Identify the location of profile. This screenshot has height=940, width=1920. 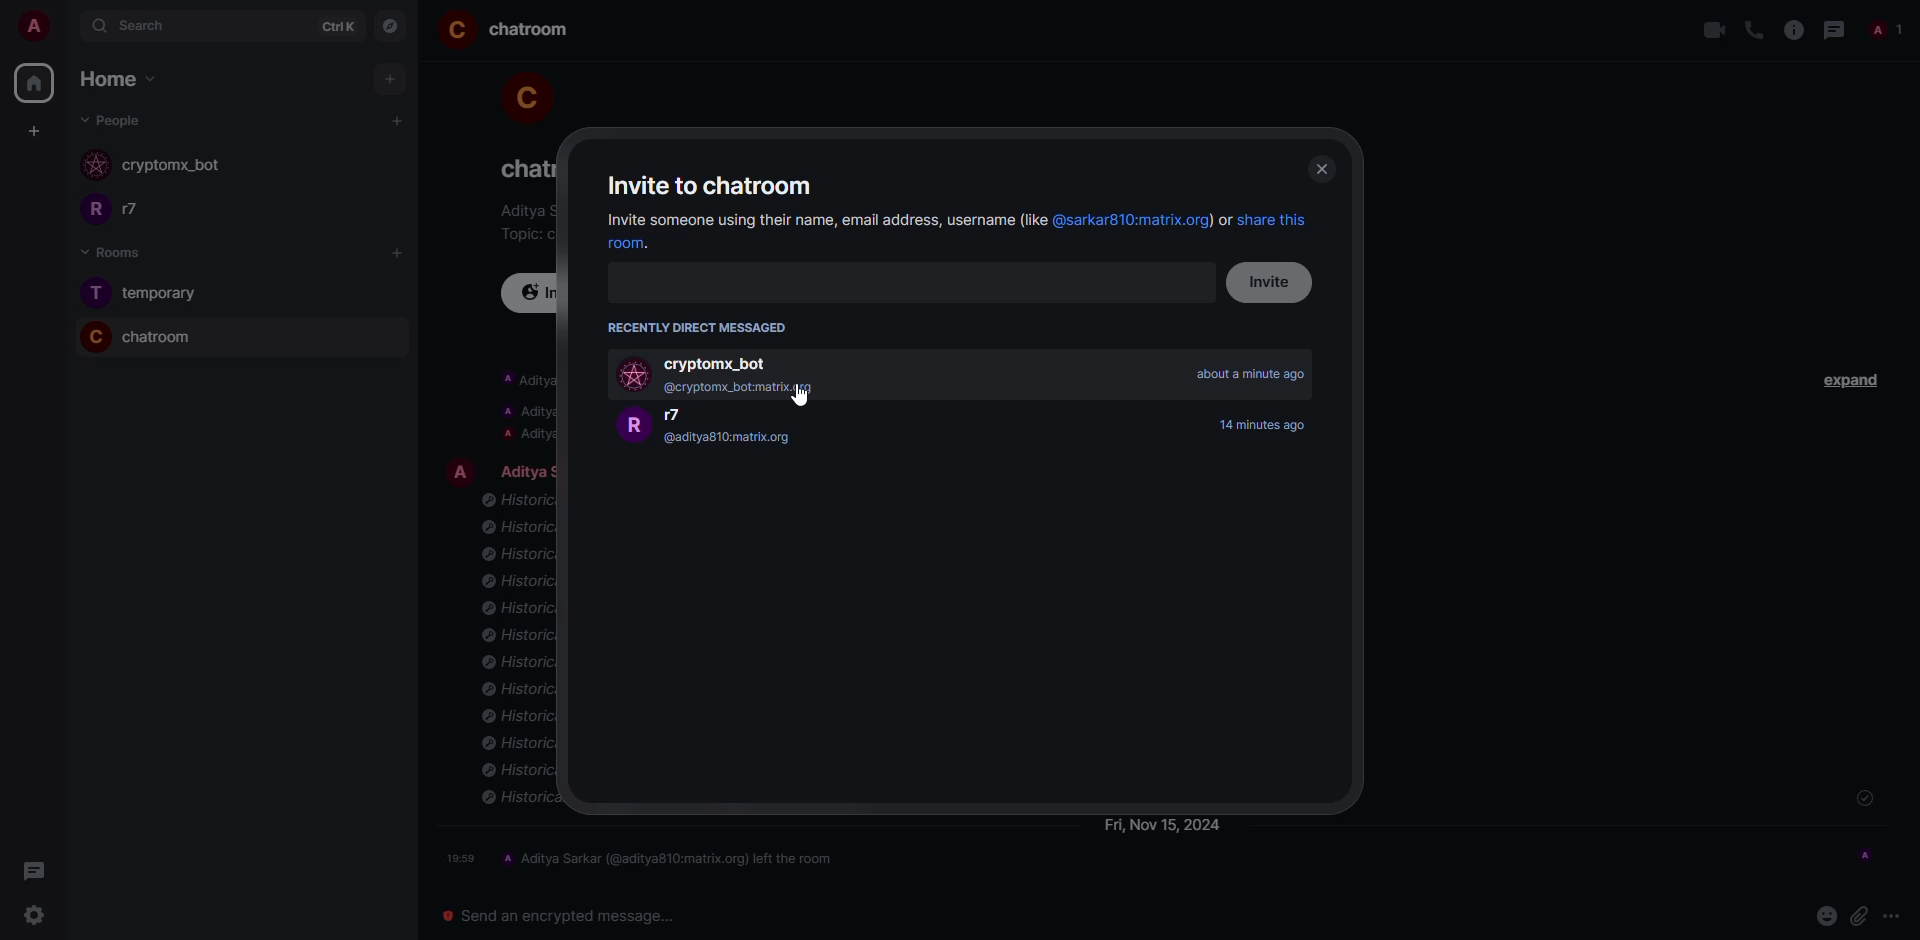
(461, 470).